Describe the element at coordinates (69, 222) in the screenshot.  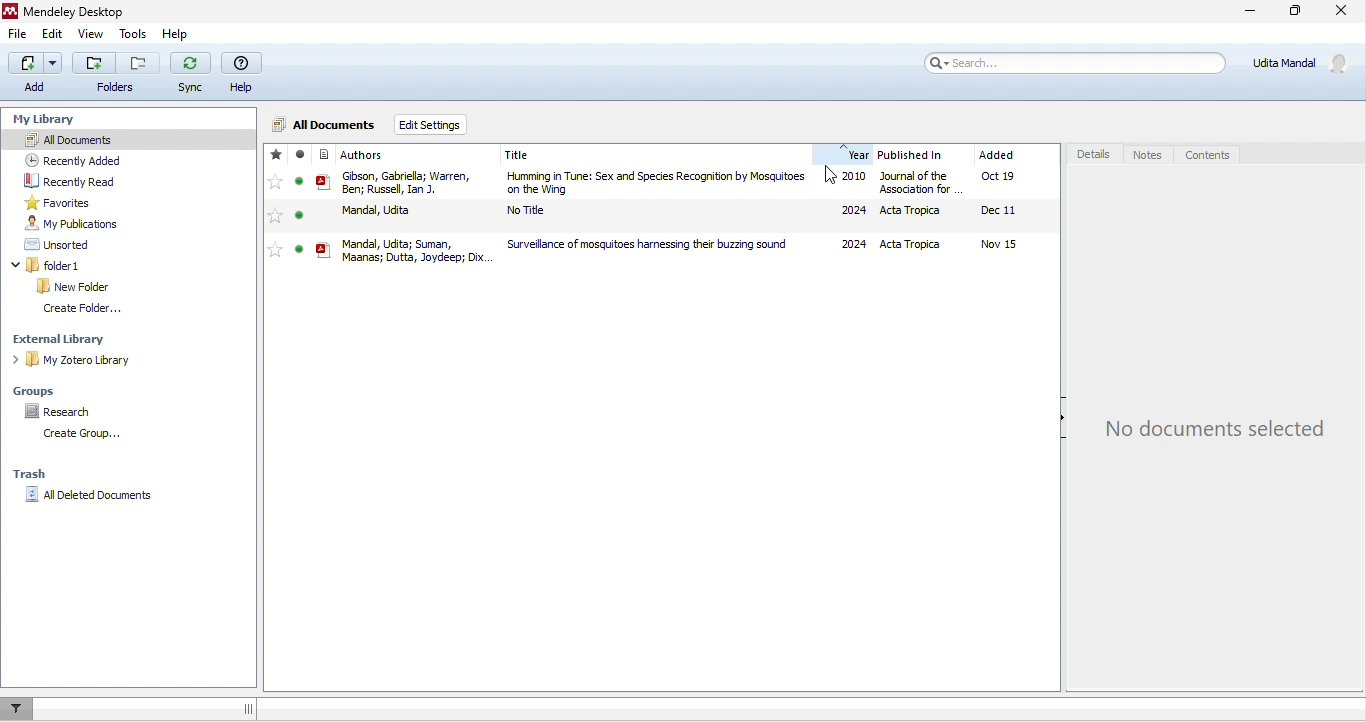
I see `my publications` at that location.